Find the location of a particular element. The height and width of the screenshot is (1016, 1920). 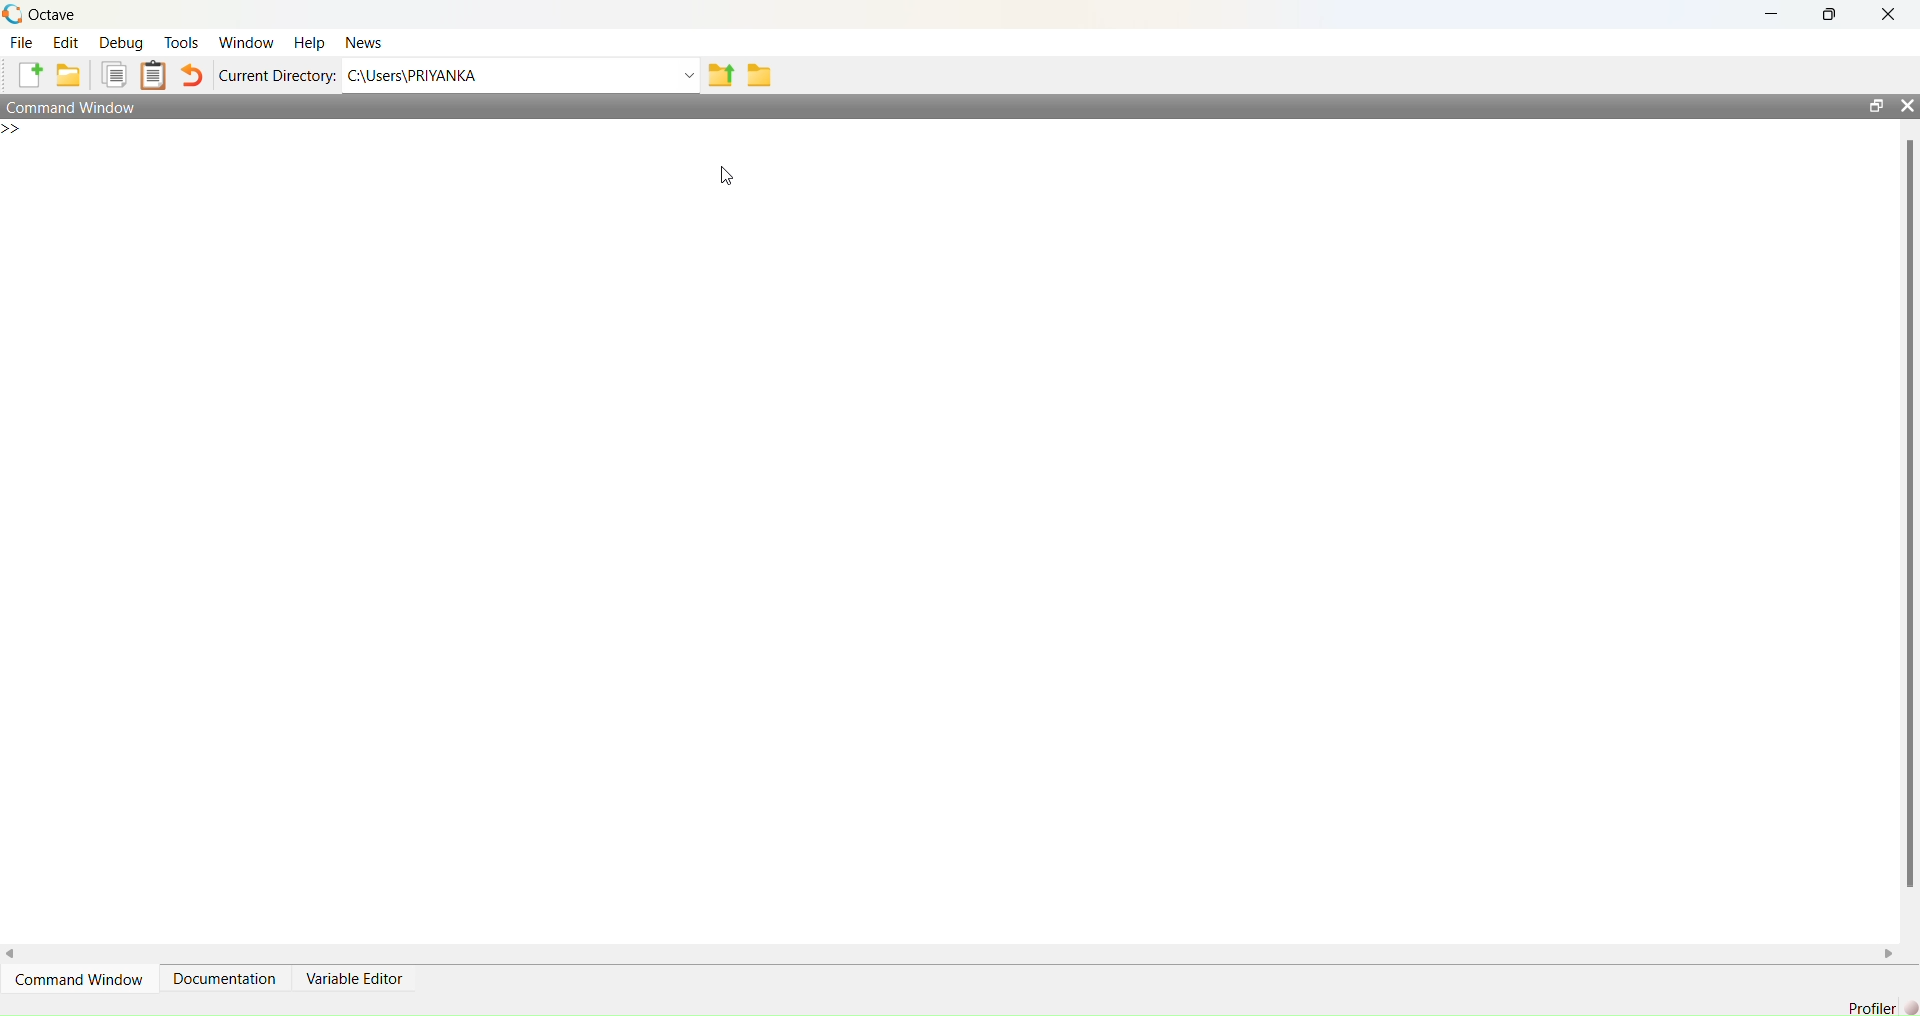

close is located at coordinates (1890, 12).